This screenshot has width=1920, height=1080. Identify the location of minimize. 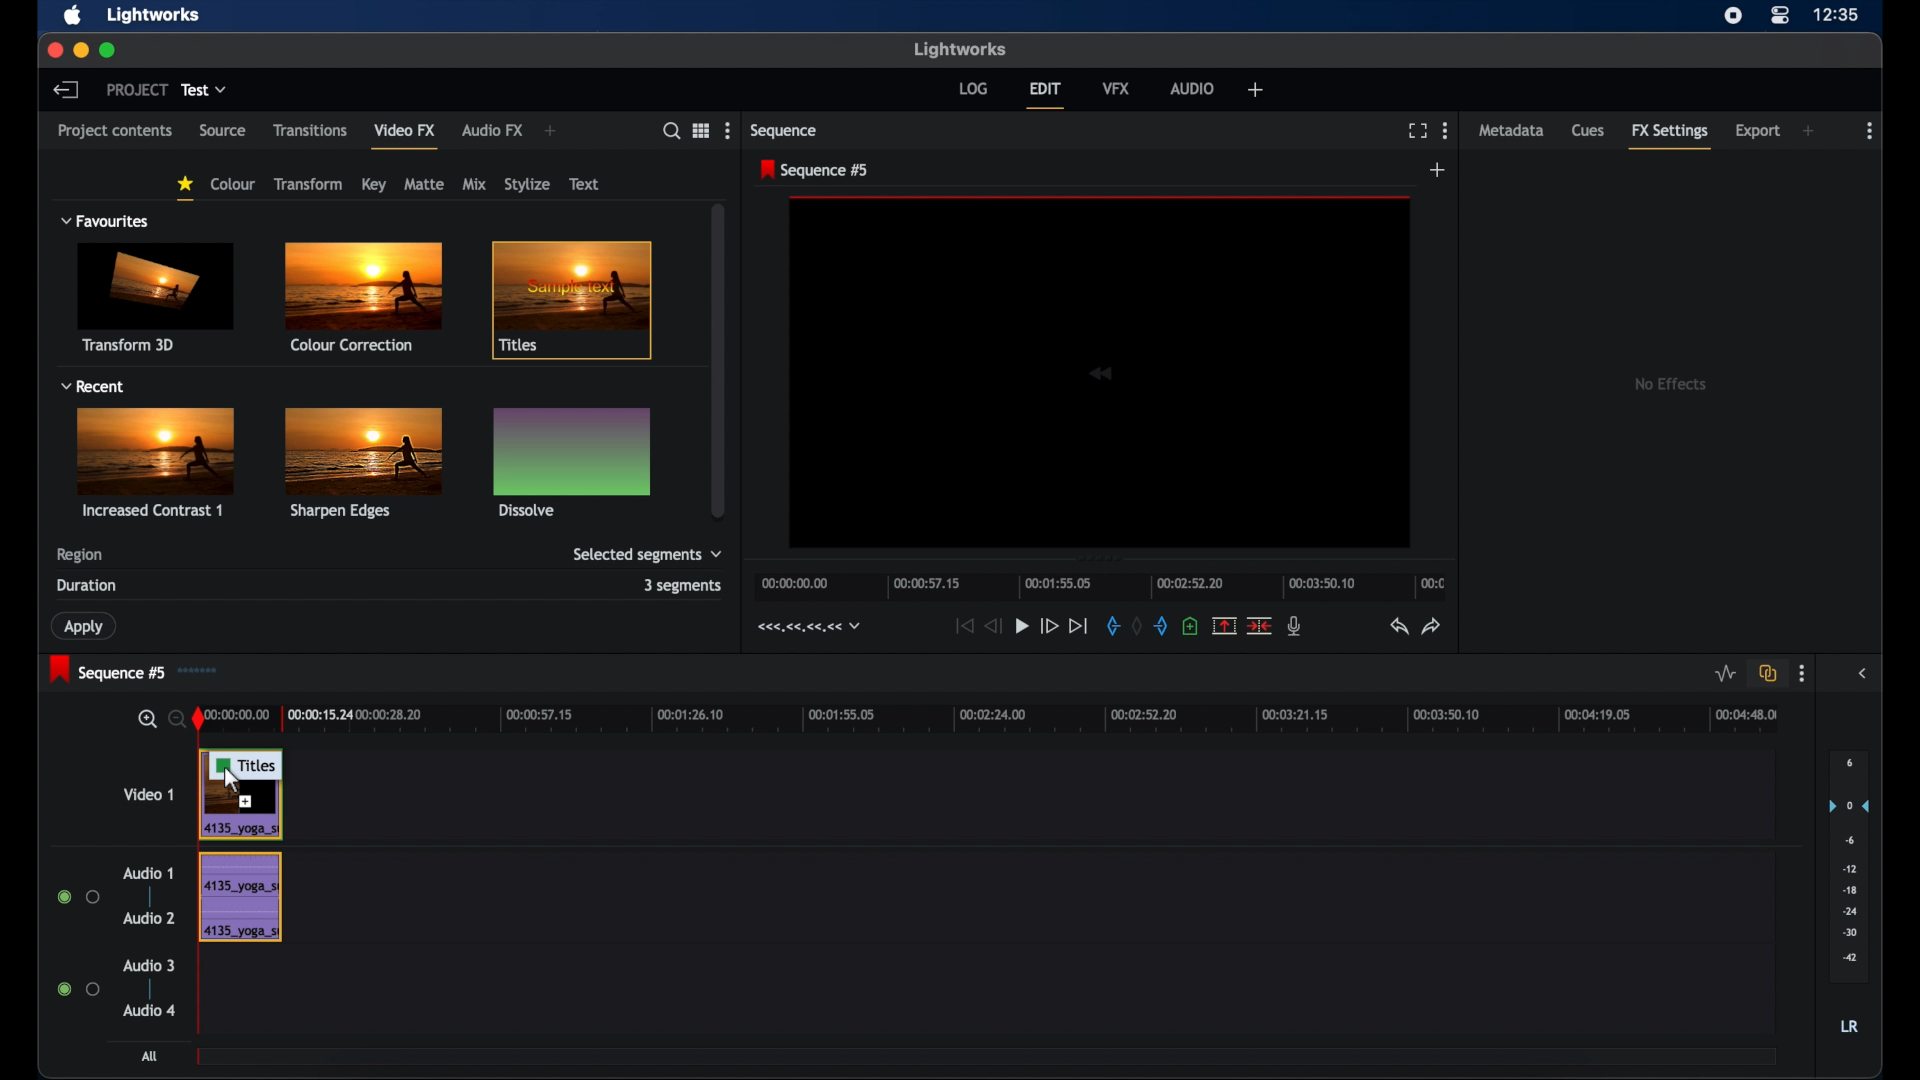
(80, 50).